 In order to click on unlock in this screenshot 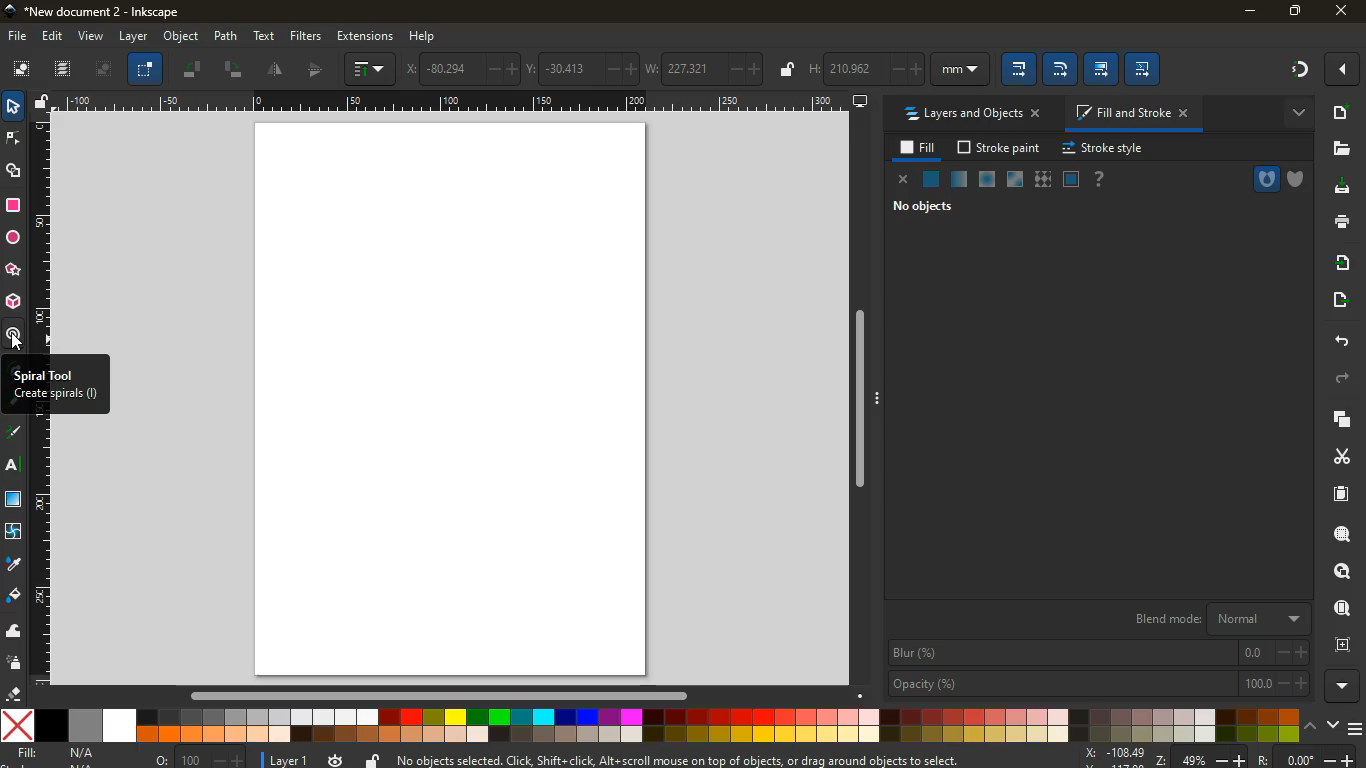, I will do `click(38, 104)`.